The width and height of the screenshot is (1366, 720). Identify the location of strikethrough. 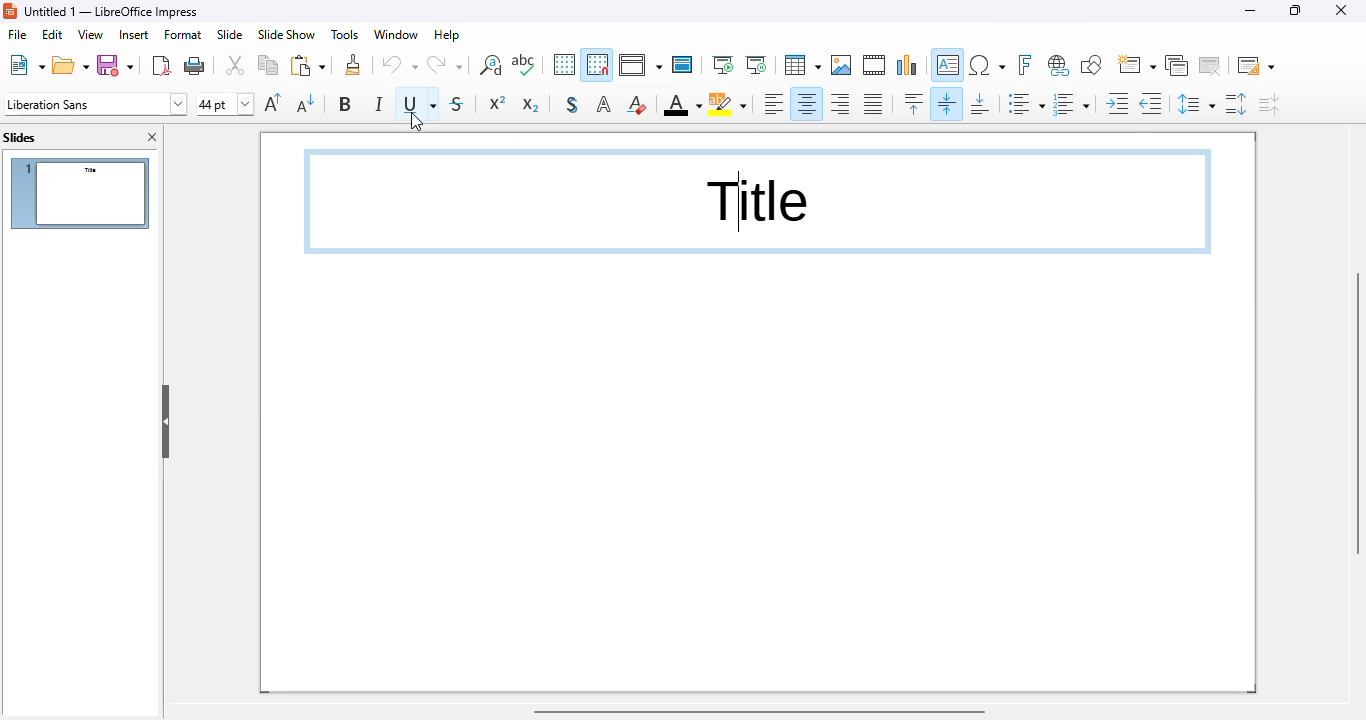
(458, 104).